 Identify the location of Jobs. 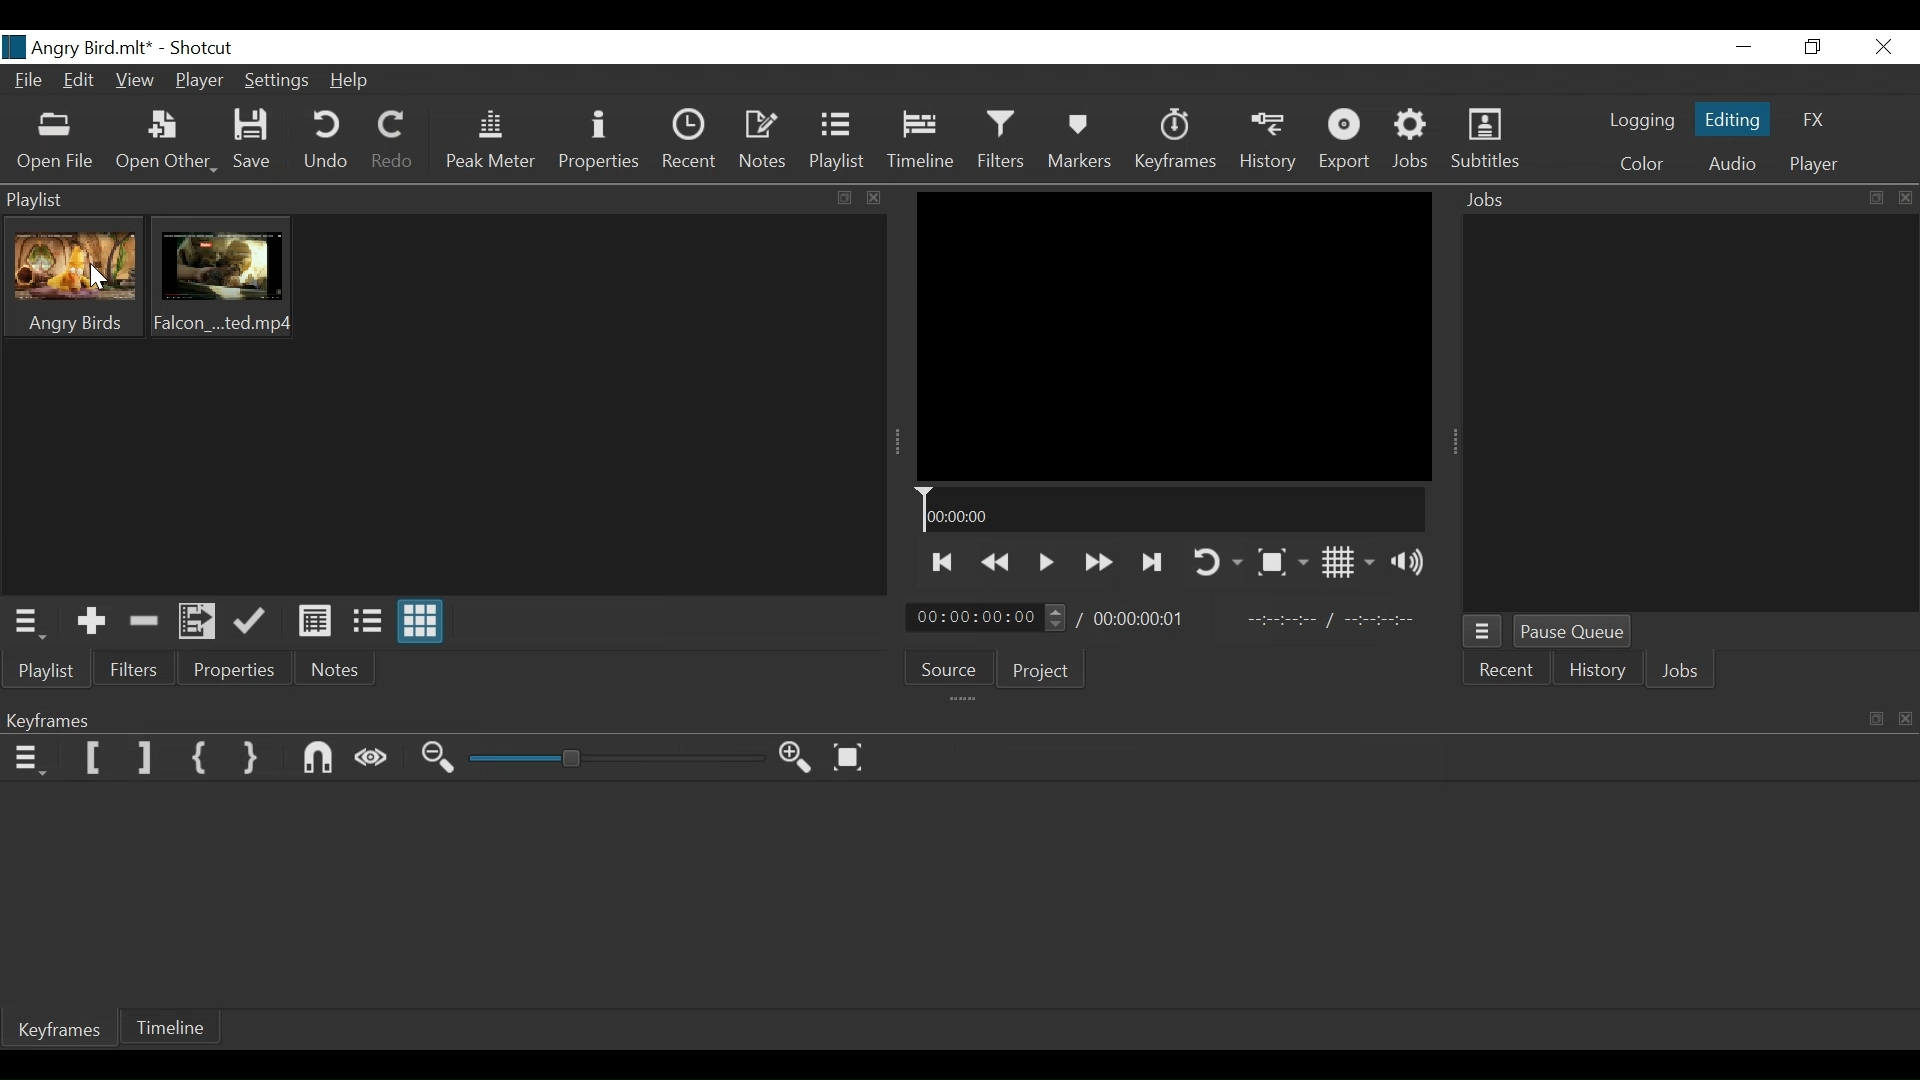
(1411, 143).